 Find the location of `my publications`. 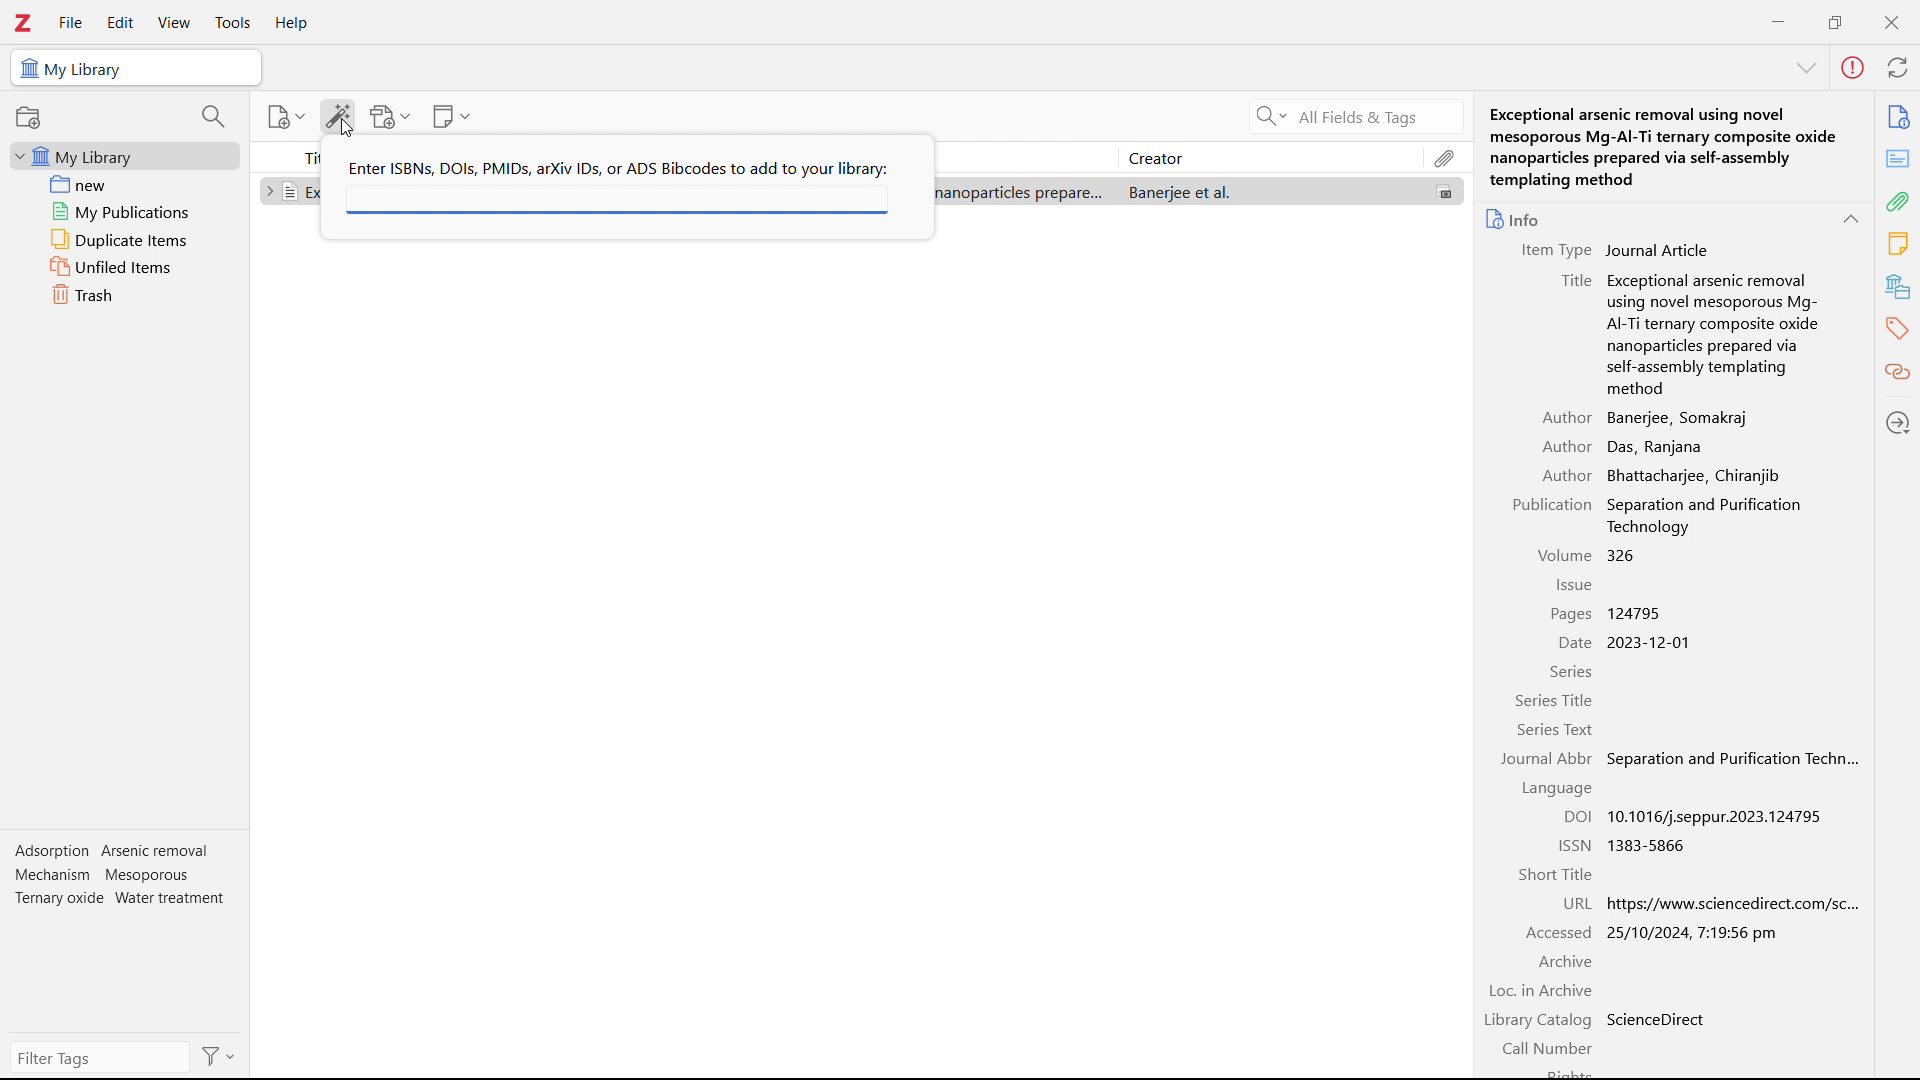

my publications is located at coordinates (127, 211).